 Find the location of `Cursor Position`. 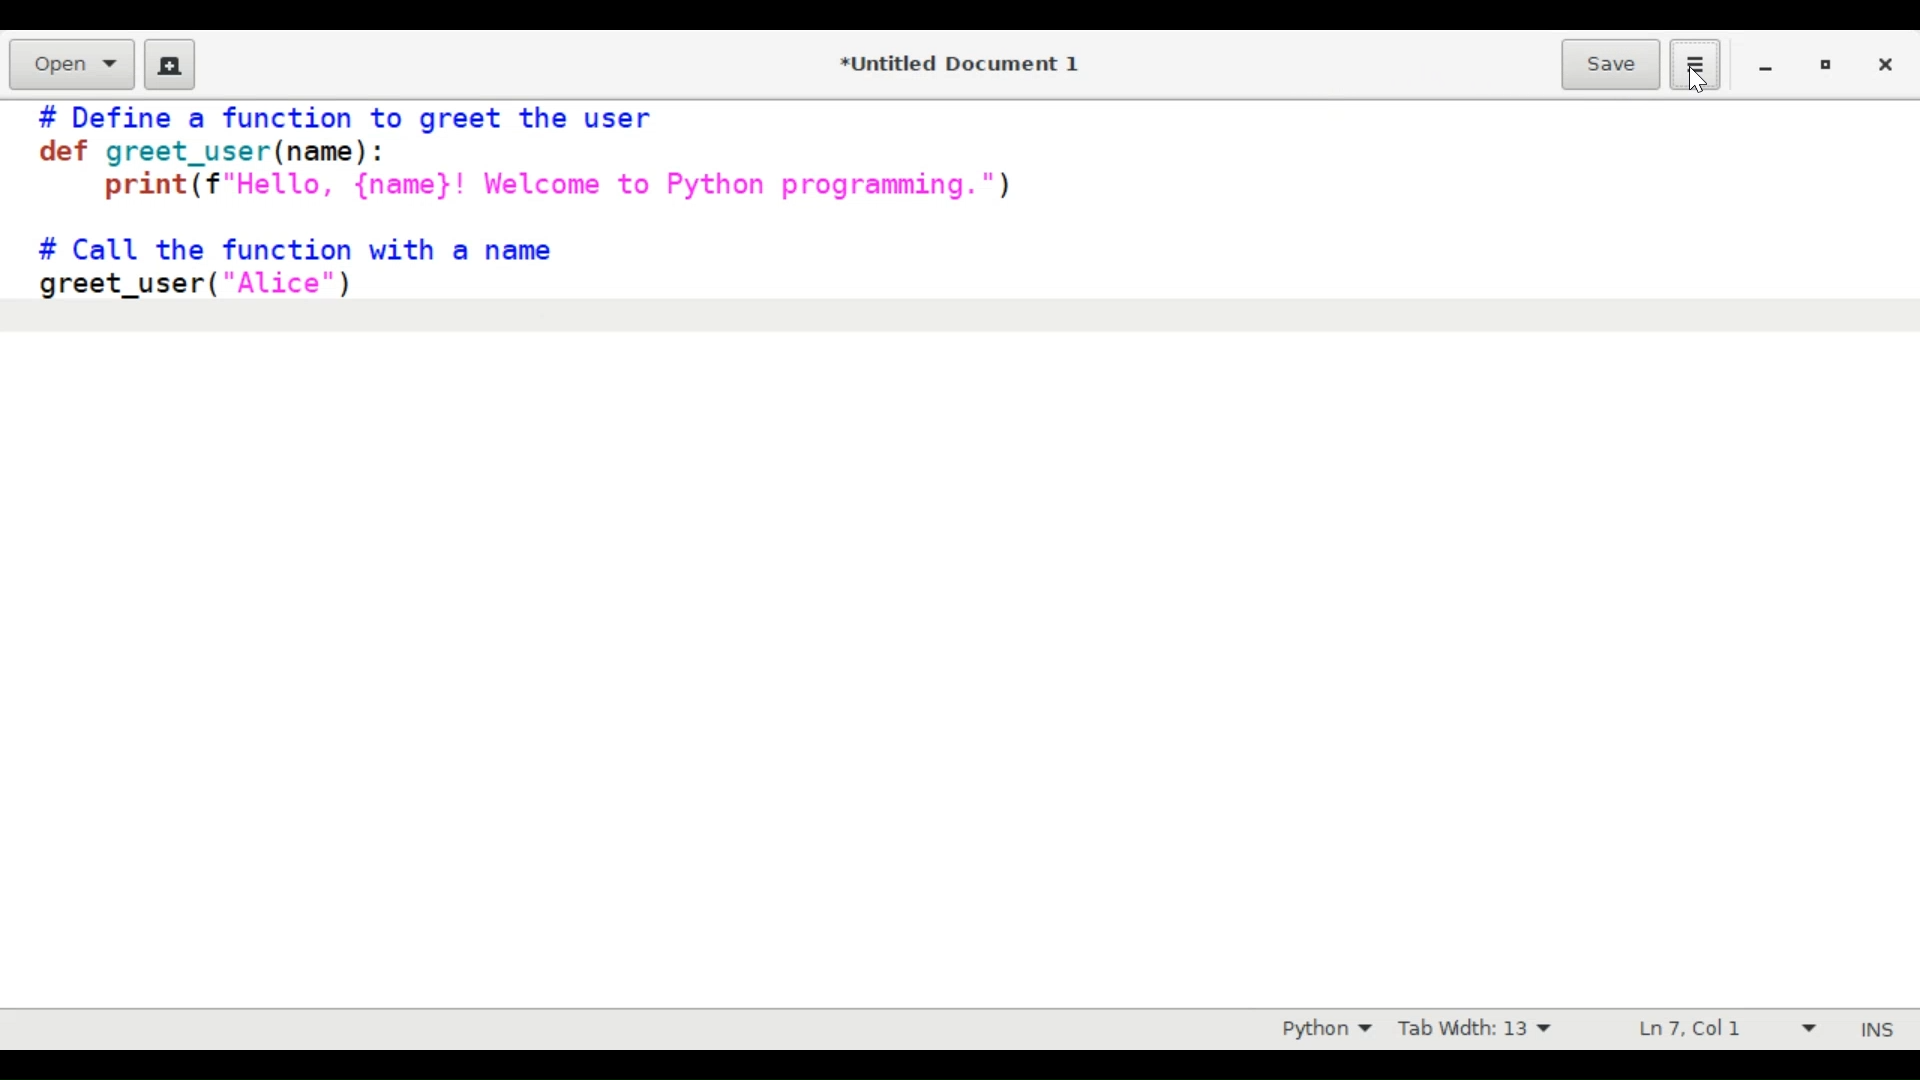

Cursor Position is located at coordinates (1688, 1027).